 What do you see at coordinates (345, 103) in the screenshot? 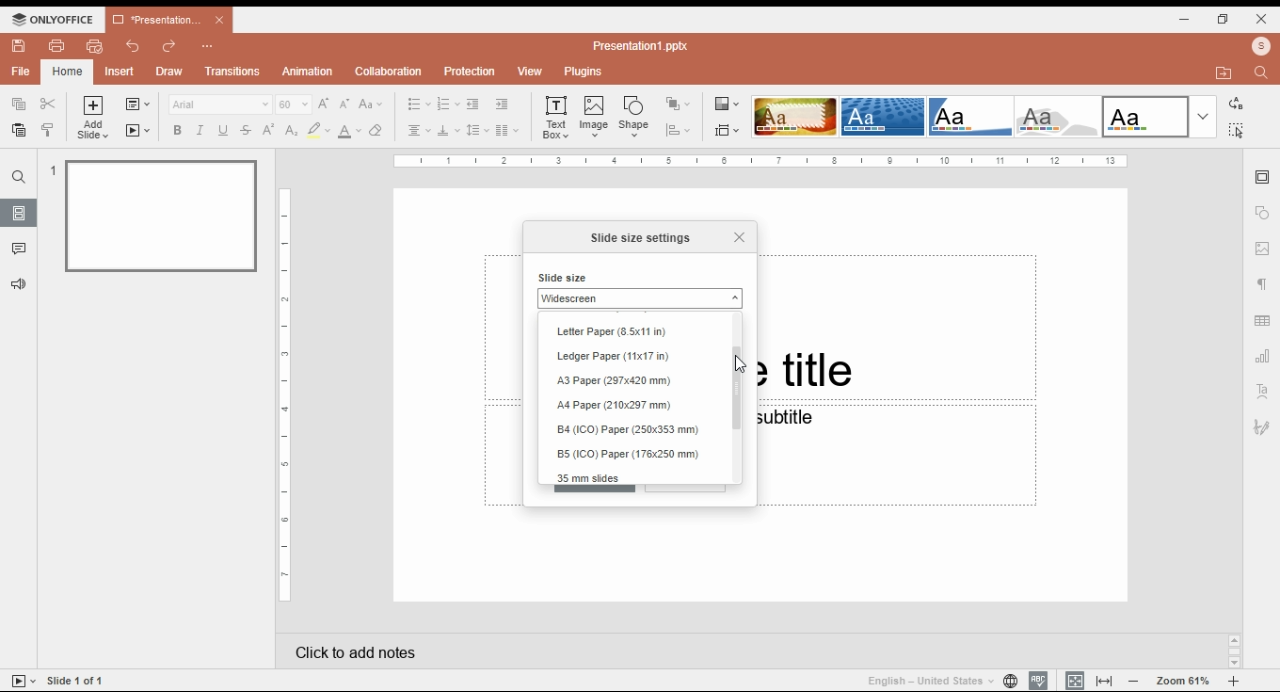
I see `decrement font size` at bounding box center [345, 103].